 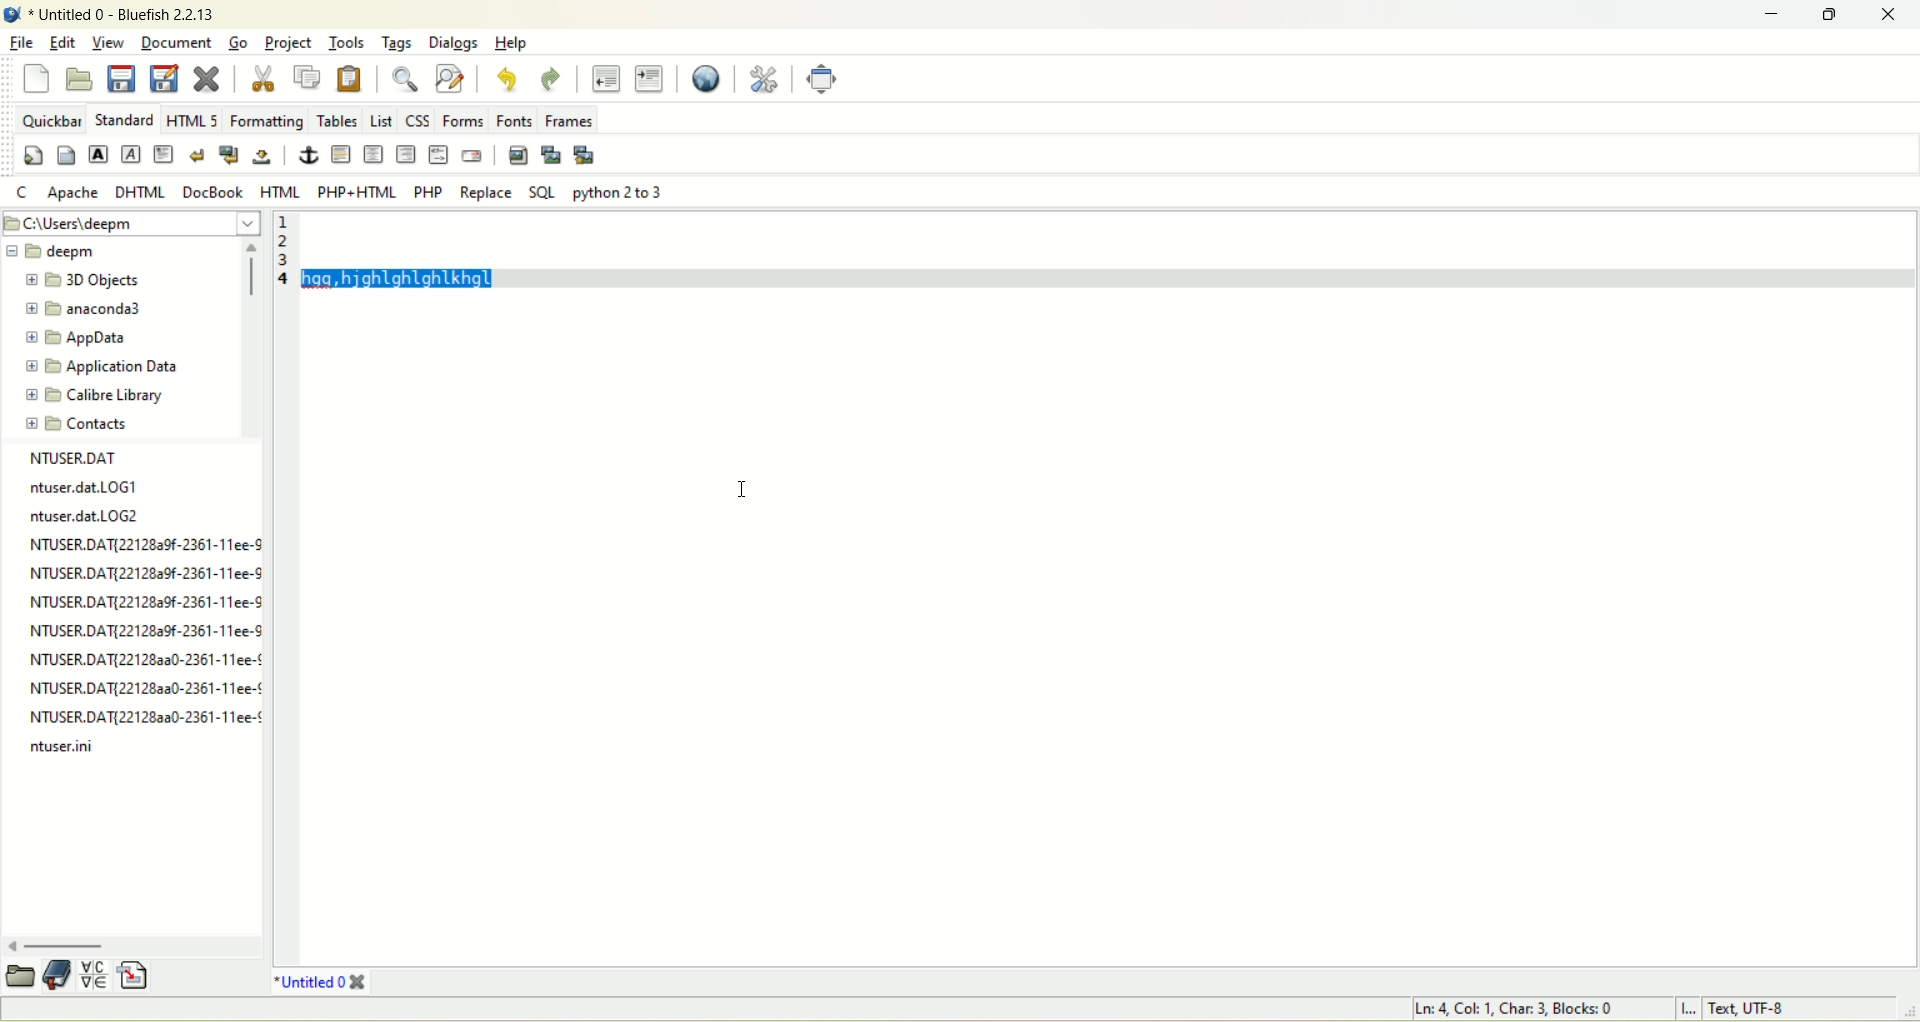 I want to click on sql, so click(x=542, y=193).